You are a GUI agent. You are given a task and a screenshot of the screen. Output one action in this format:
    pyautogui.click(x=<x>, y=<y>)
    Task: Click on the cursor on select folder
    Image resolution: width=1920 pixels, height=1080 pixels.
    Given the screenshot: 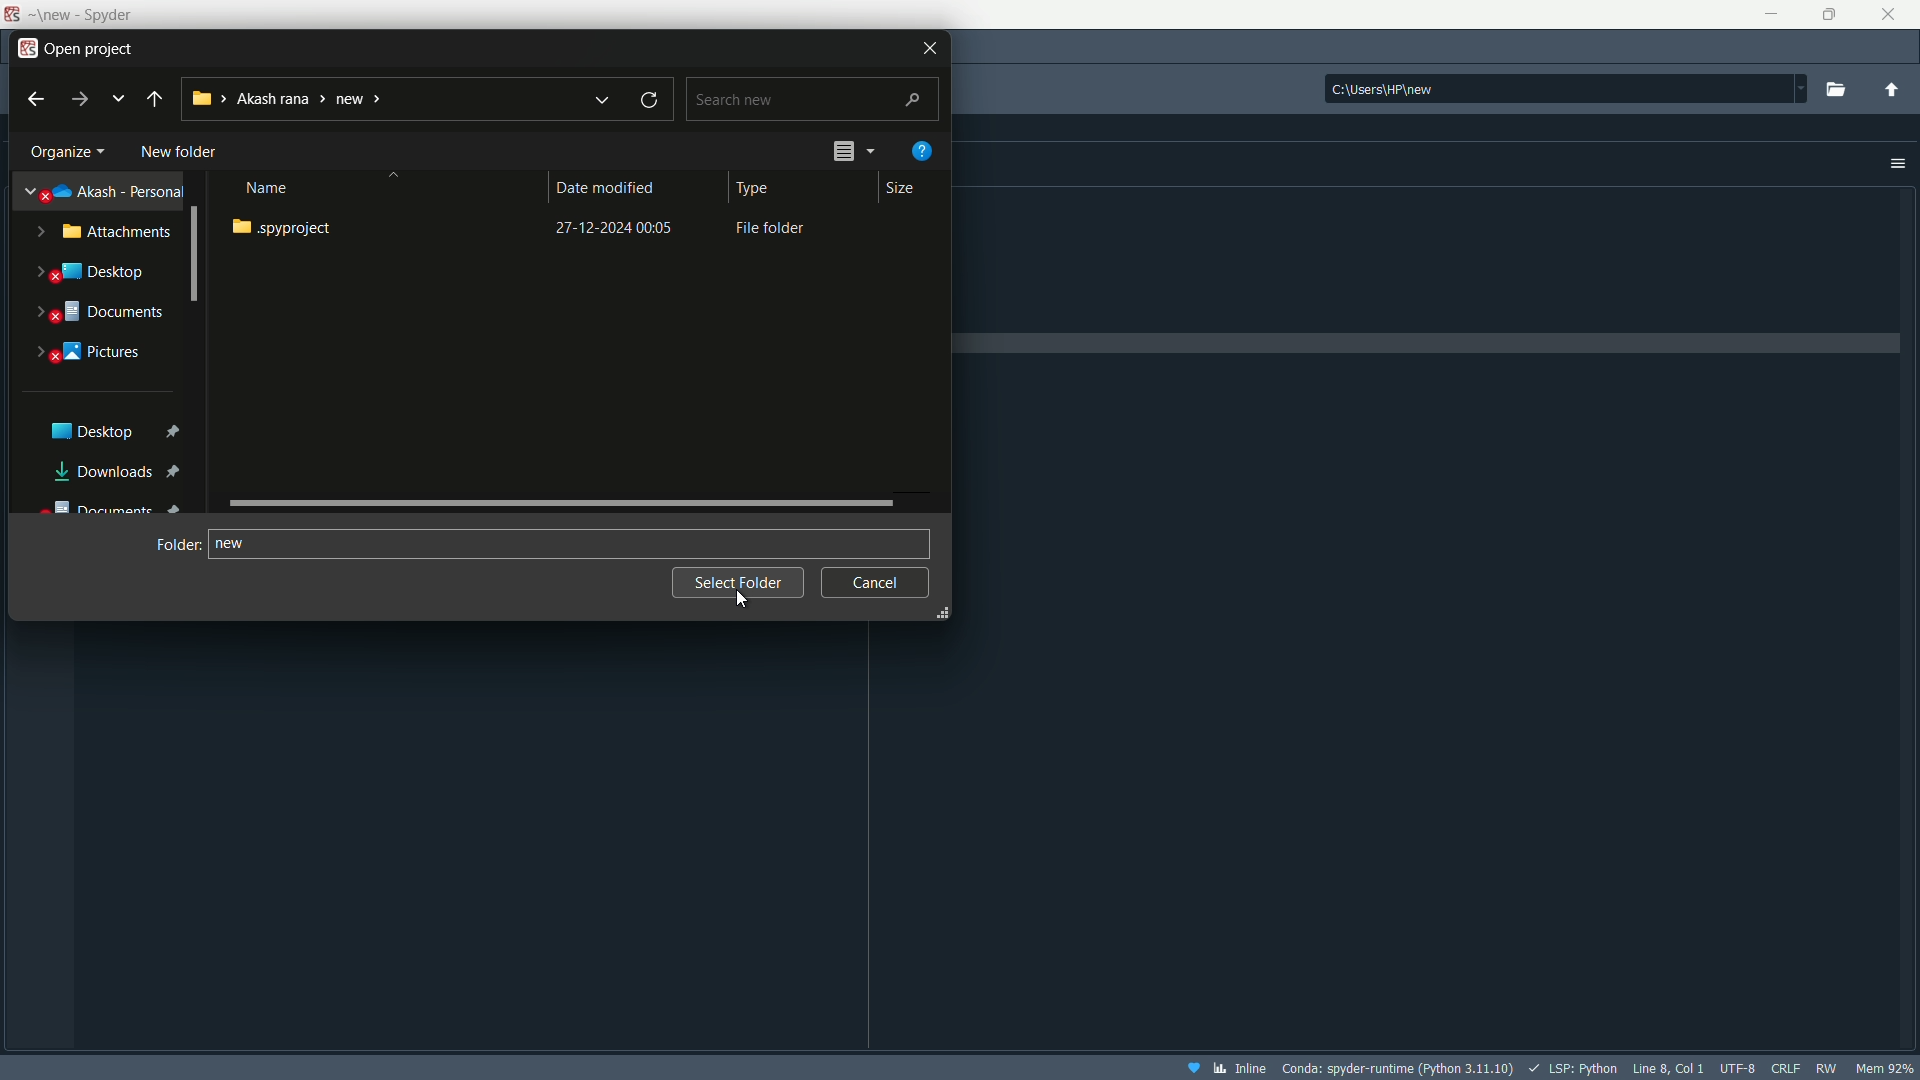 What is the action you would take?
    pyautogui.click(x=743, y=597)
    